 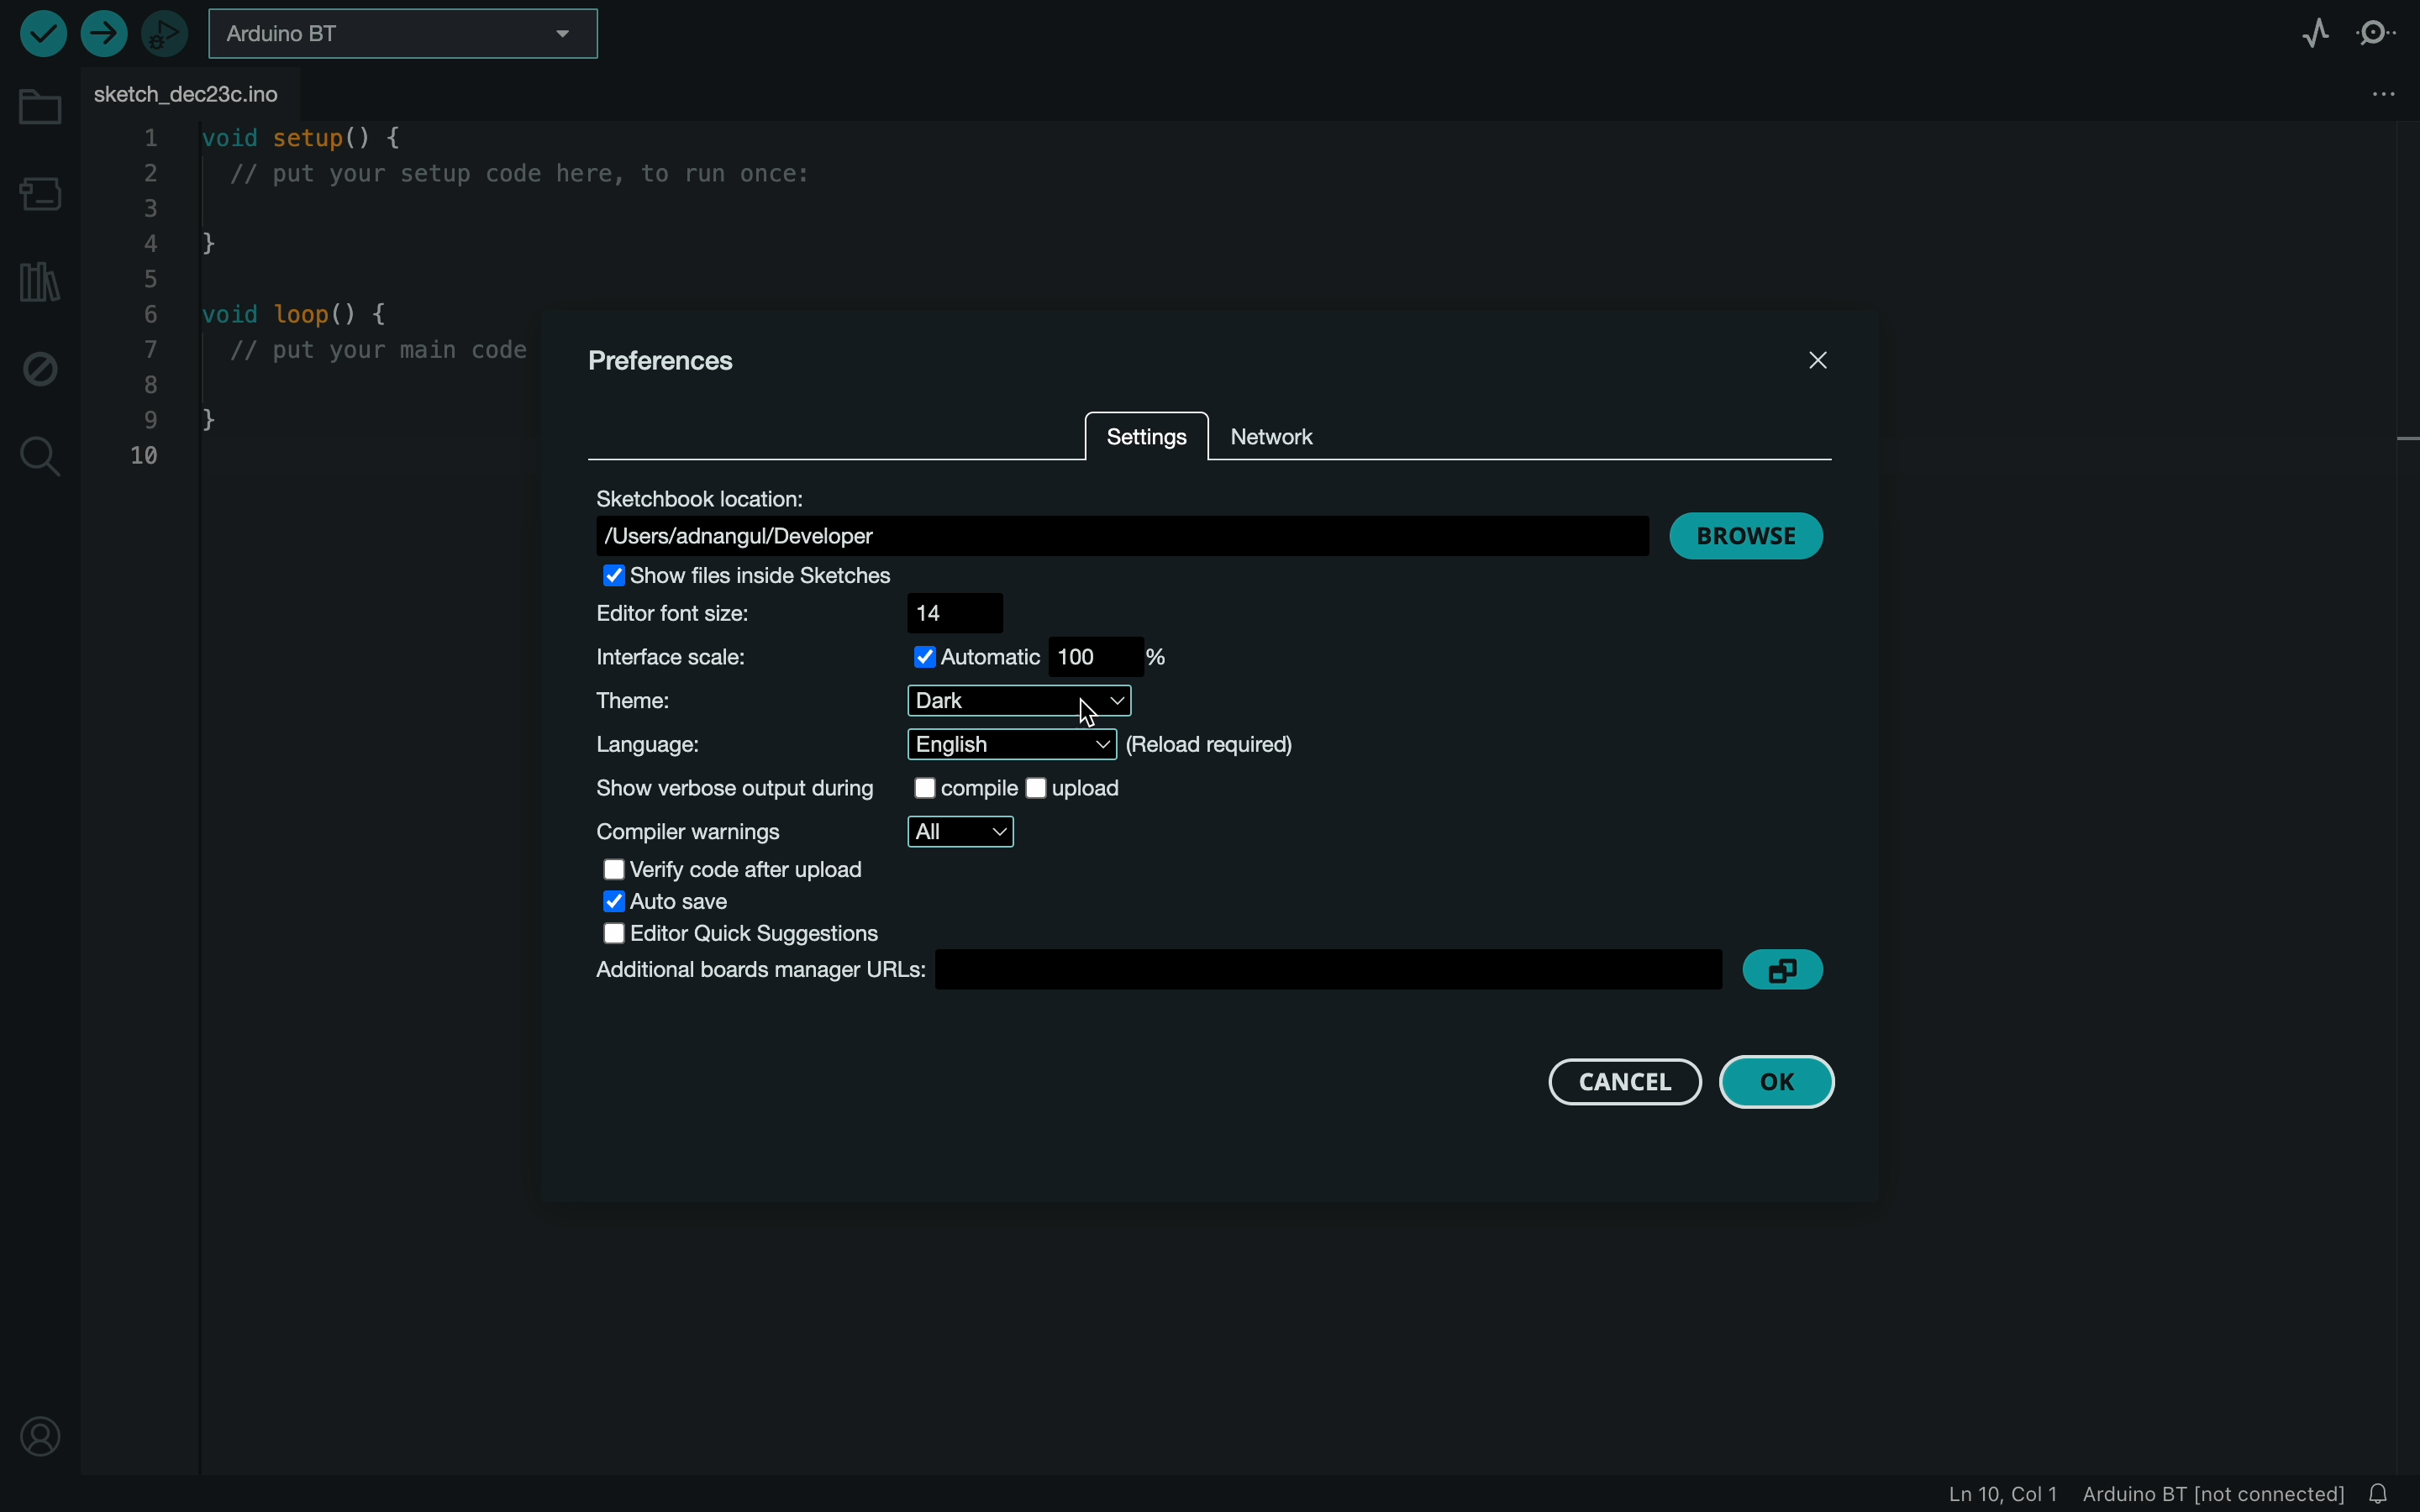 What do you see at coordinates (37, 282) in the screenshot?
I see `library manger` at bounding box center [37, 282].